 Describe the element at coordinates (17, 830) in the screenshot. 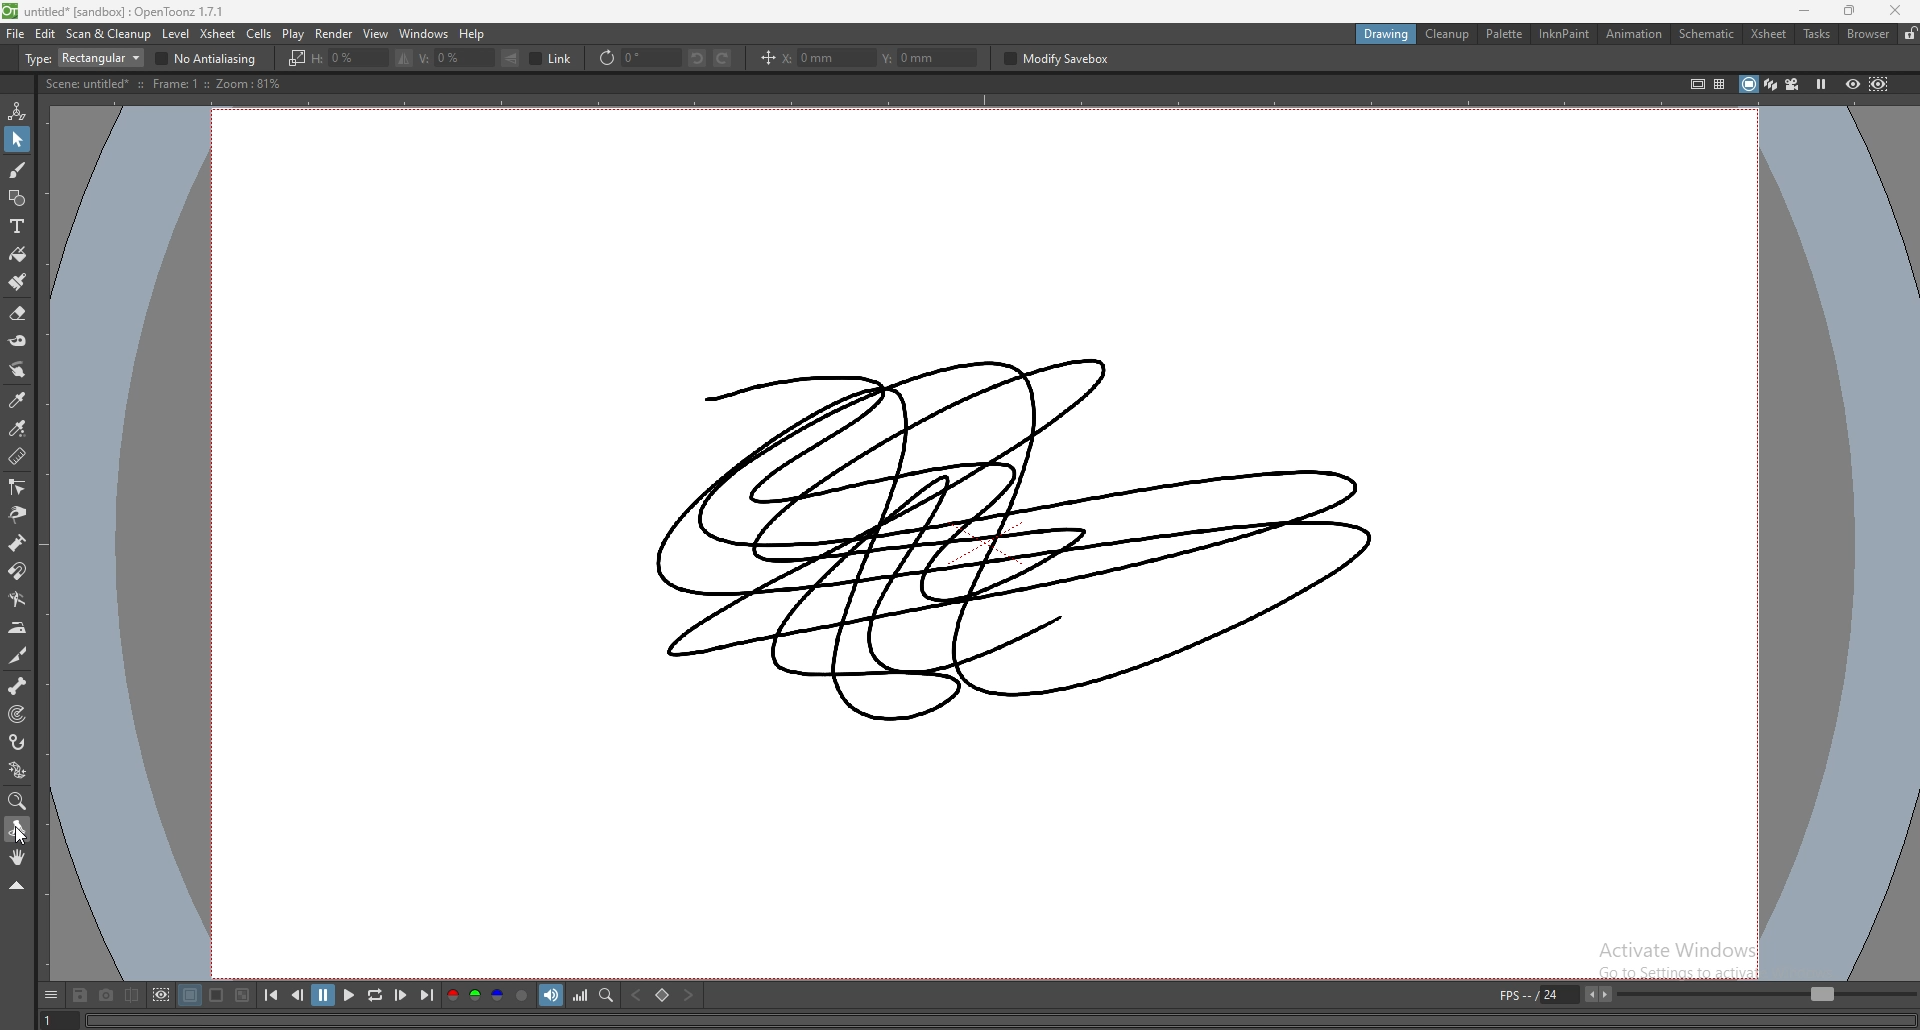

I see `rotate` at that location.